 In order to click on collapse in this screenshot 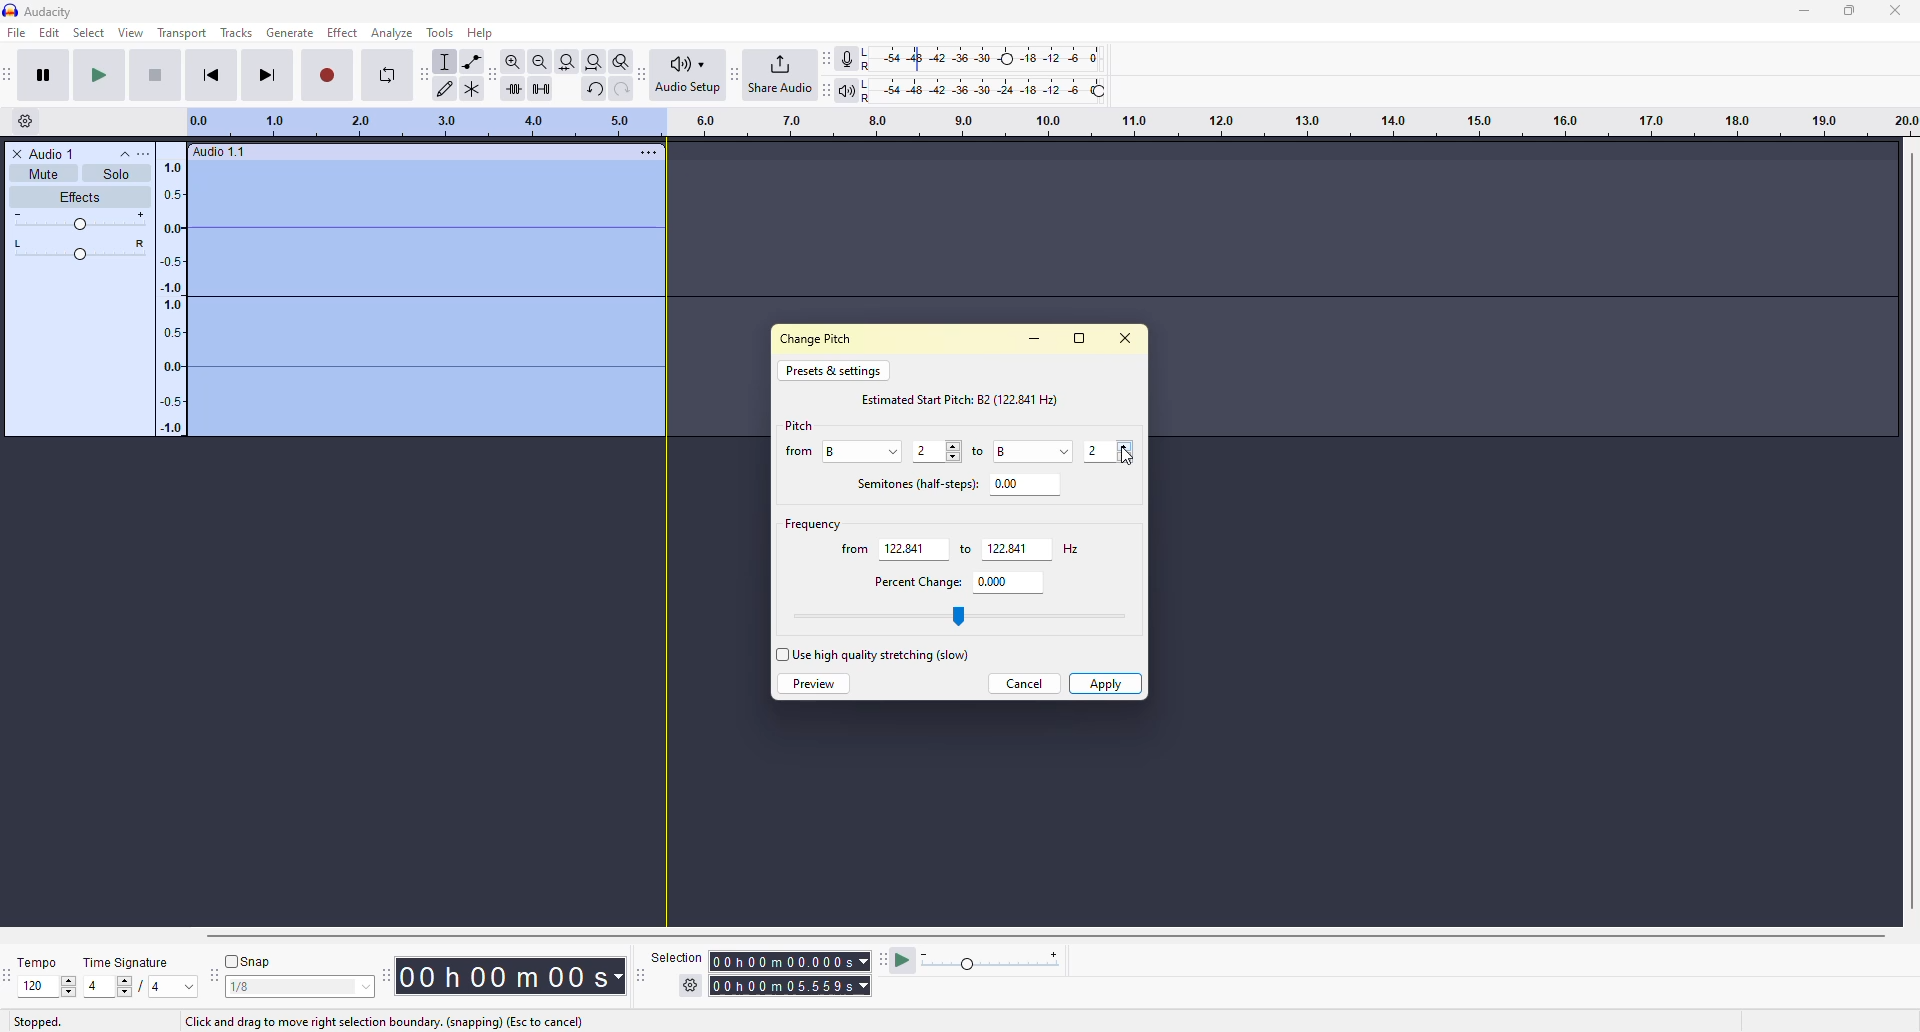, I will do `click(124, 153)`.